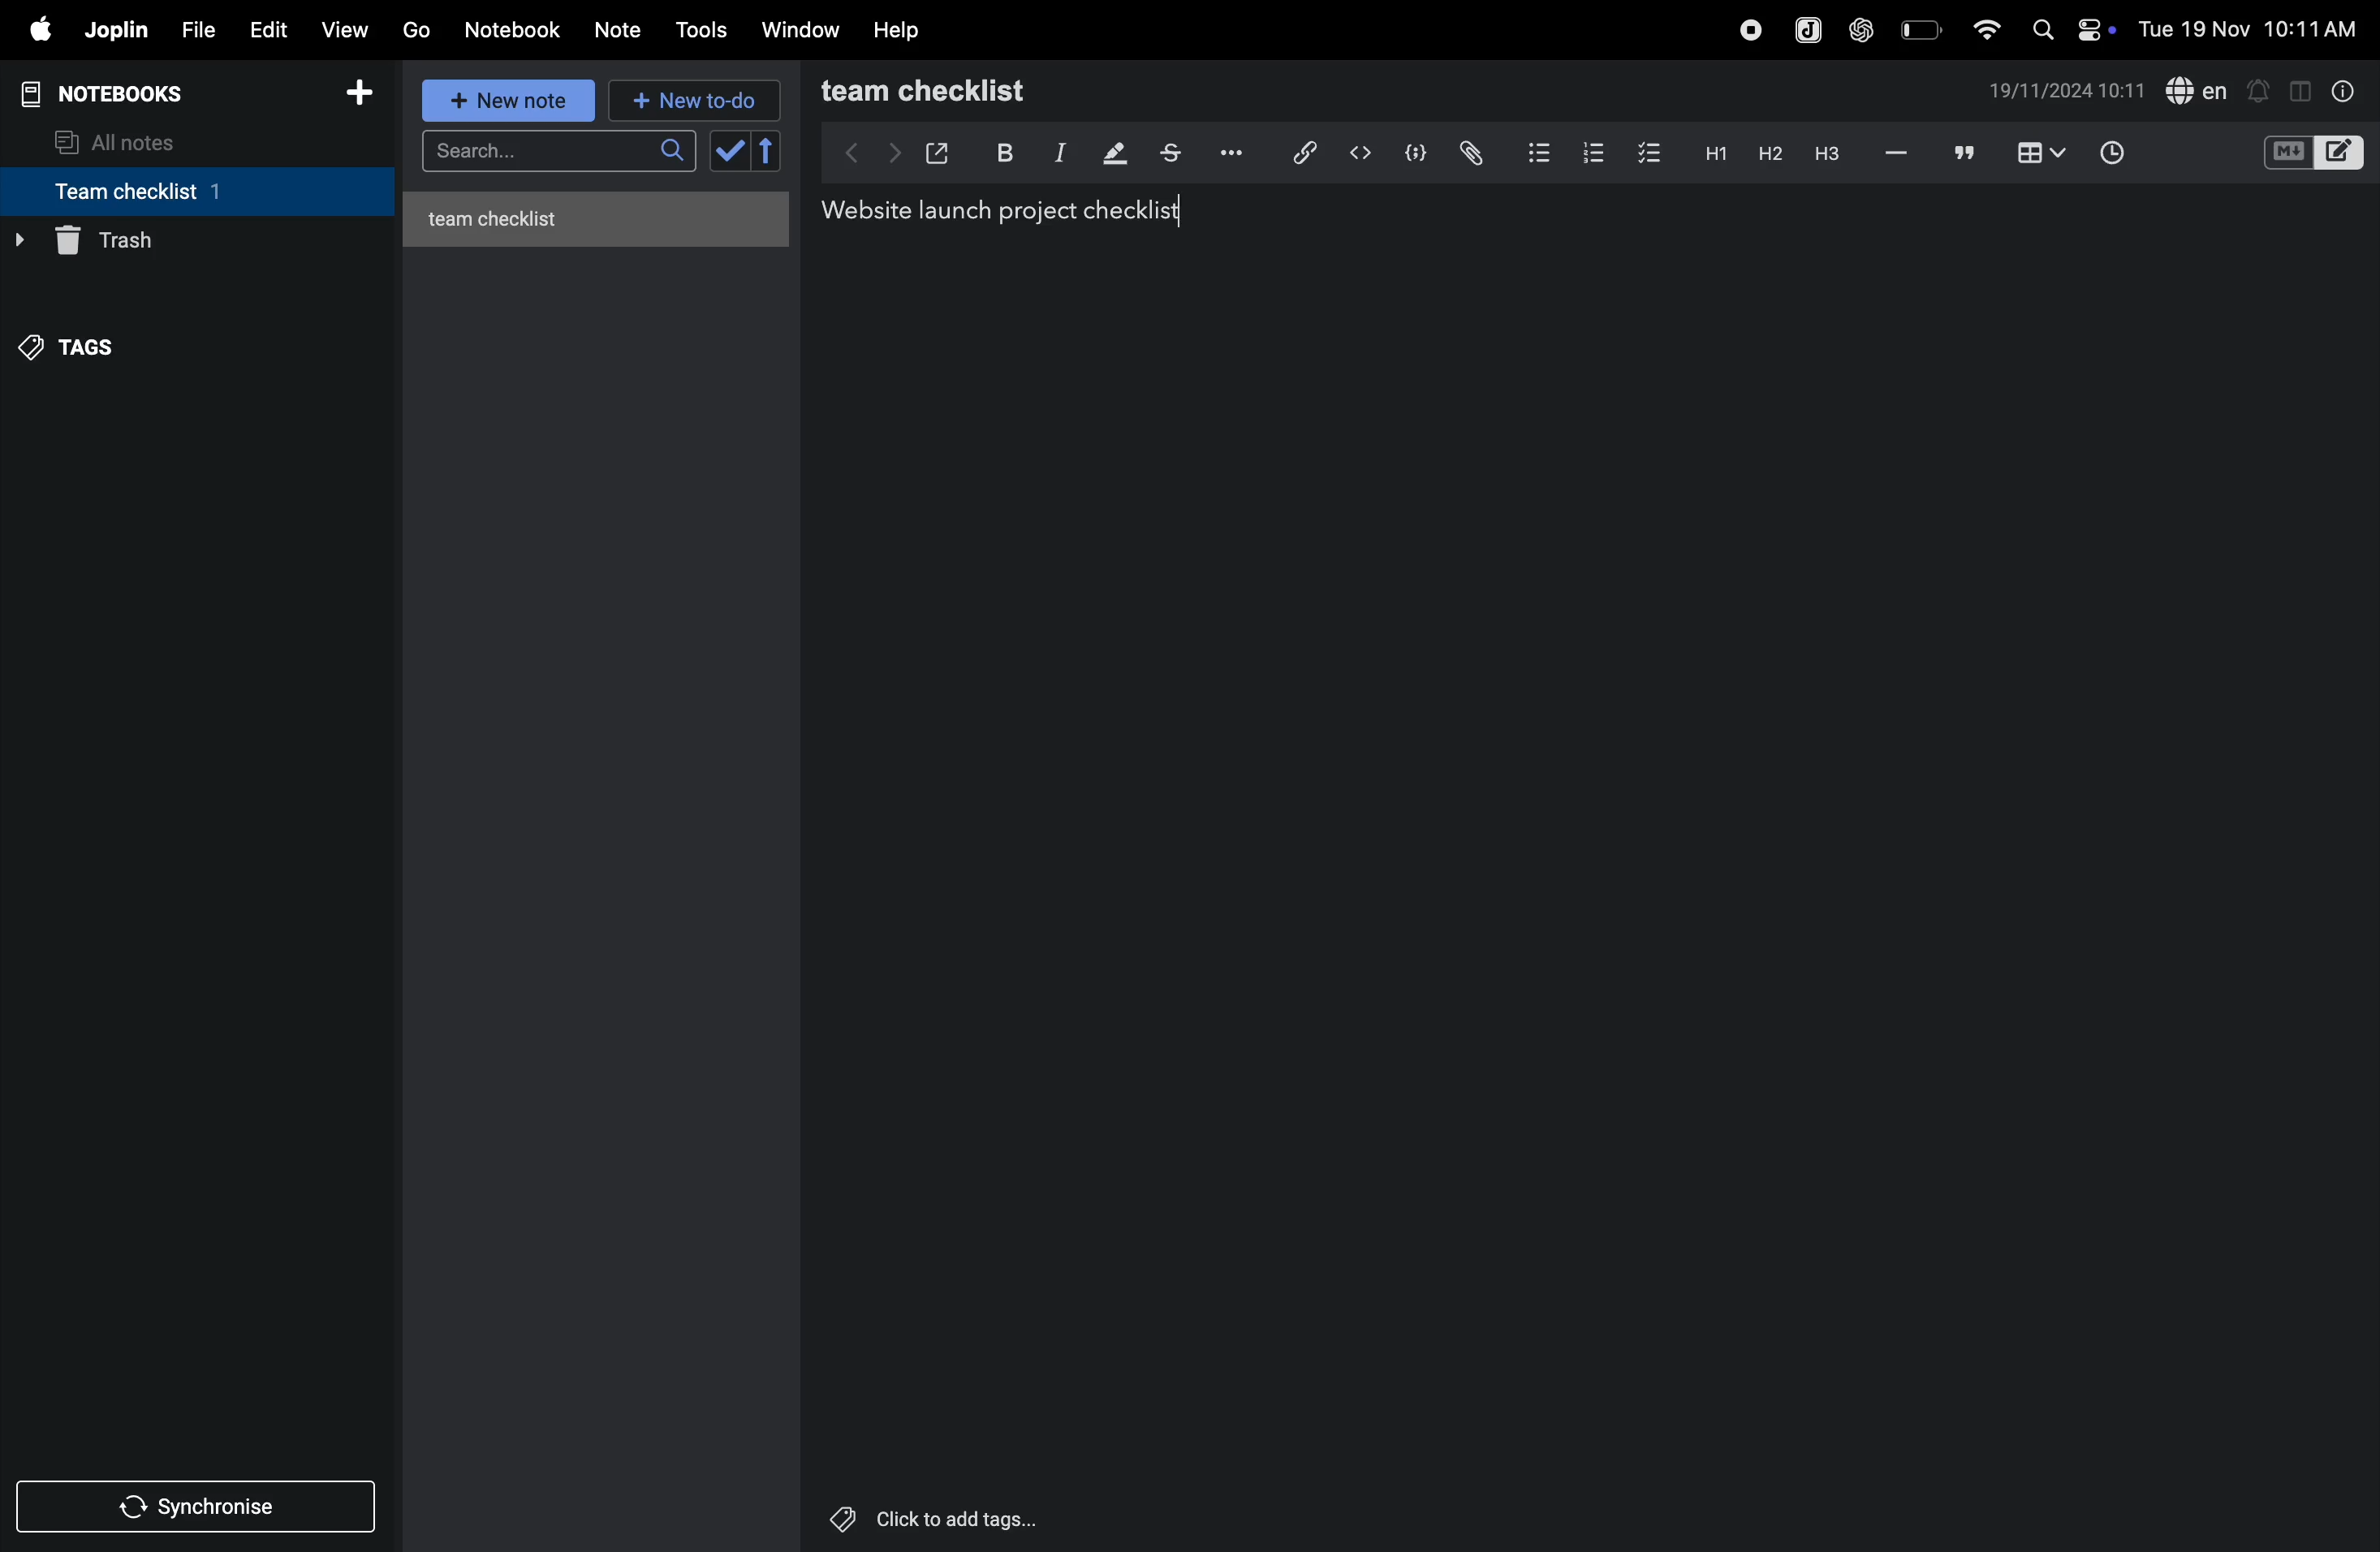 Image resolution: width=2380 pixels, height=1552 pixels. What do you see at coordinates (1228, 153) in the screenshot?
I see `options` at bounding box center [1228, 153].